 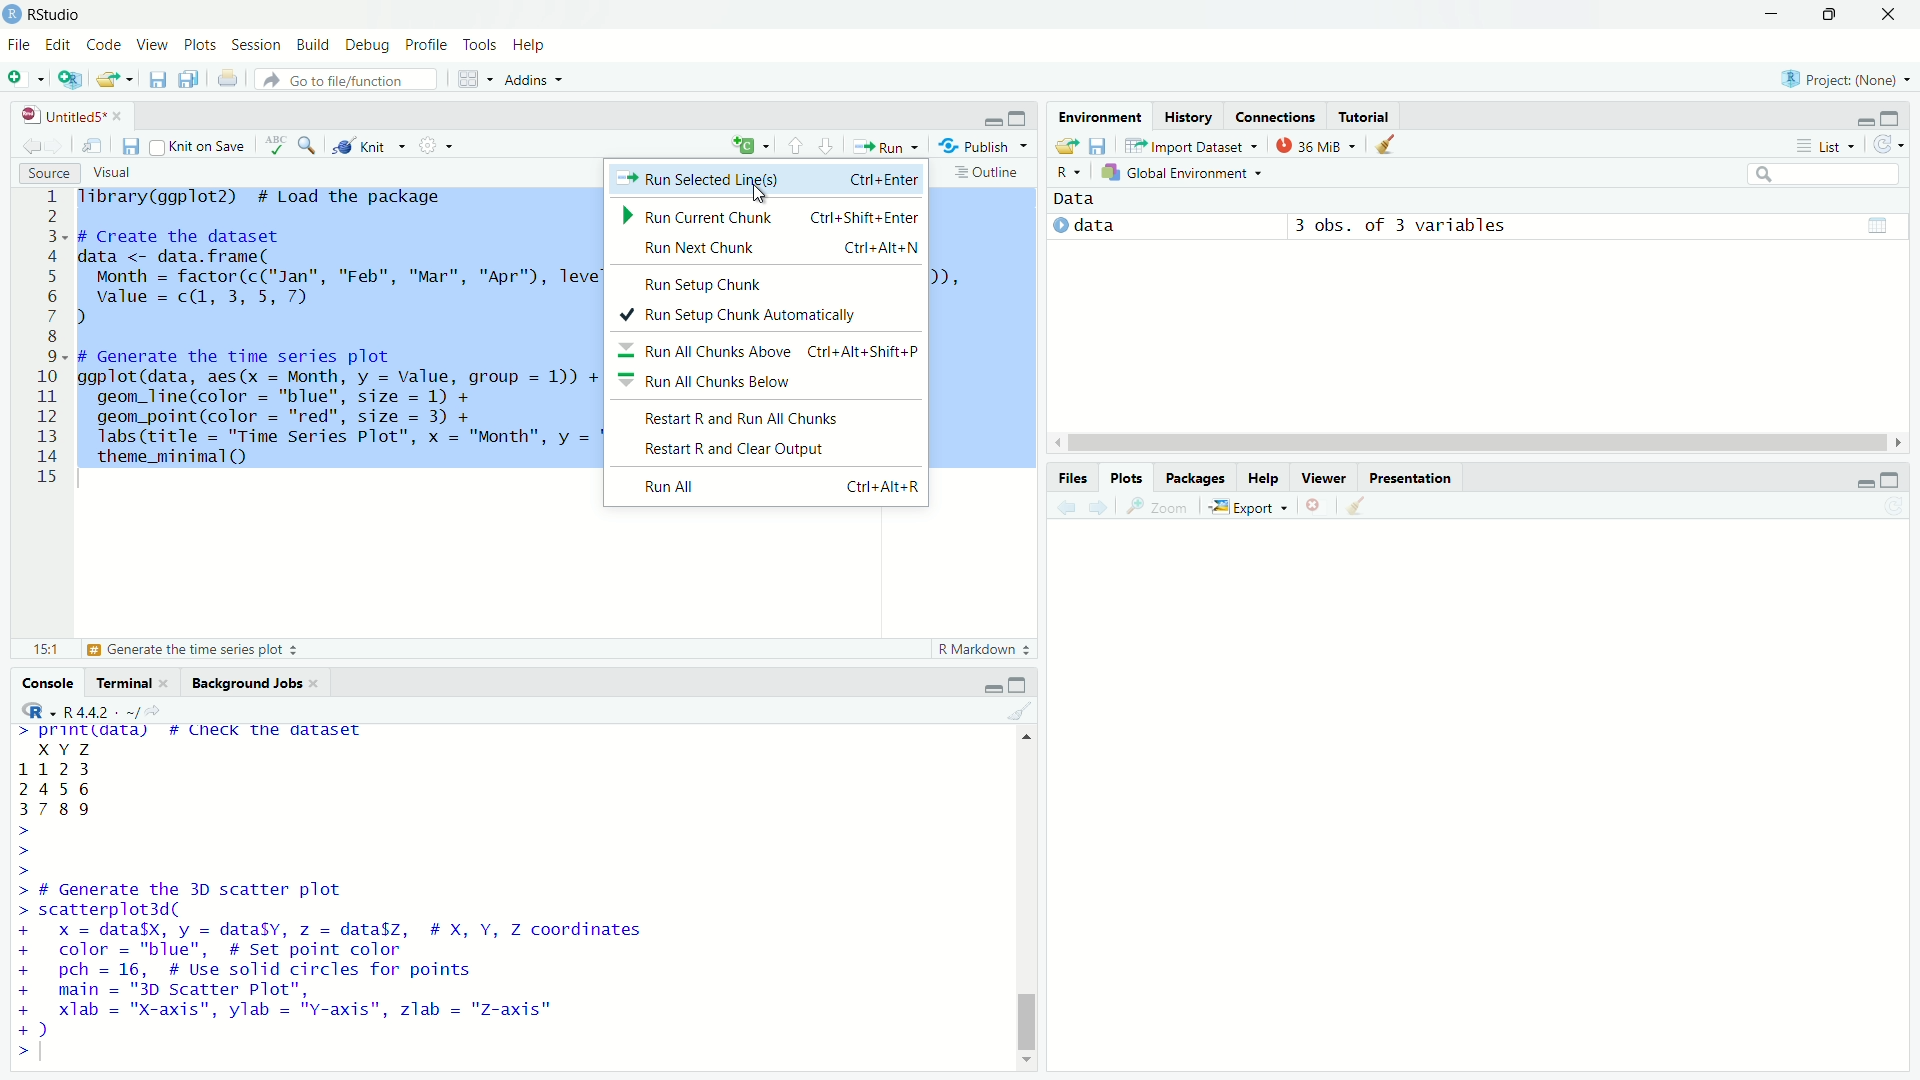 What do you see at coordinates (1877, 224) in the screenshot?
I see `table` at bounding box center [1877, 224].